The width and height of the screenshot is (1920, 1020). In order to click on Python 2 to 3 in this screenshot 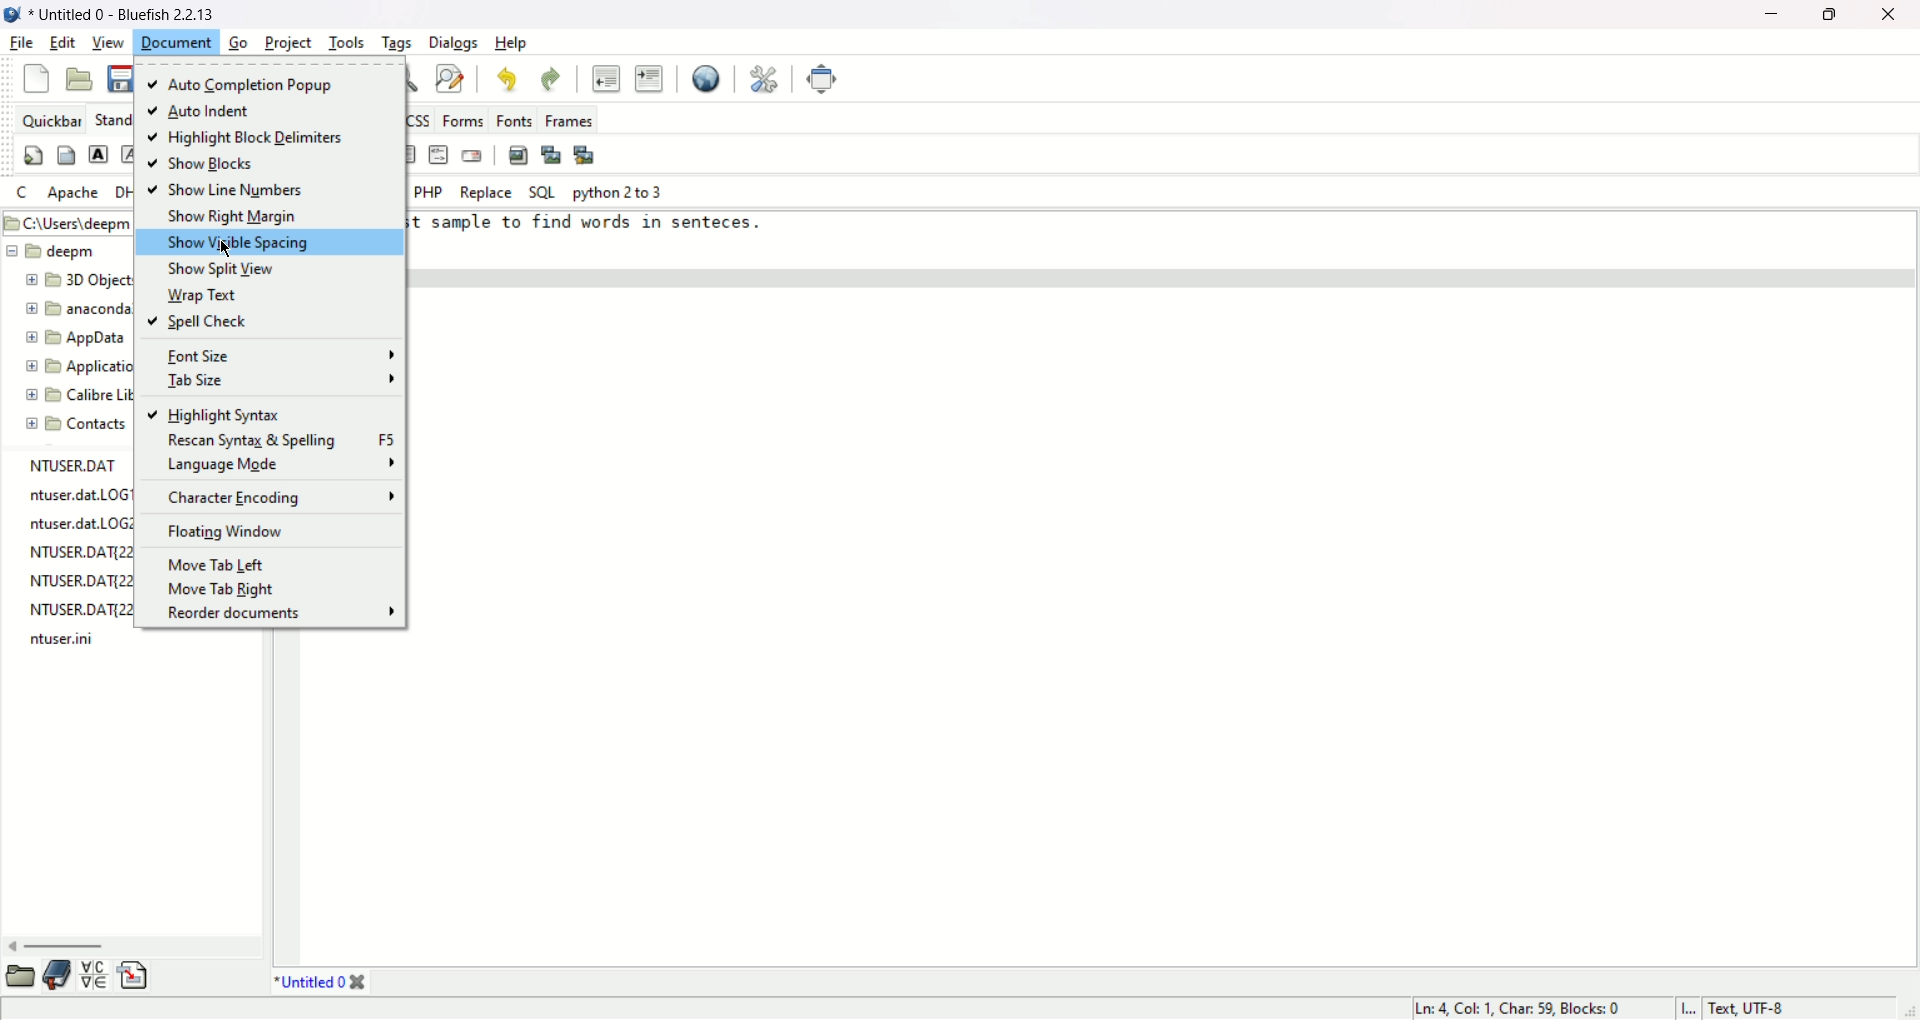, I will do `click(628, 192)`.